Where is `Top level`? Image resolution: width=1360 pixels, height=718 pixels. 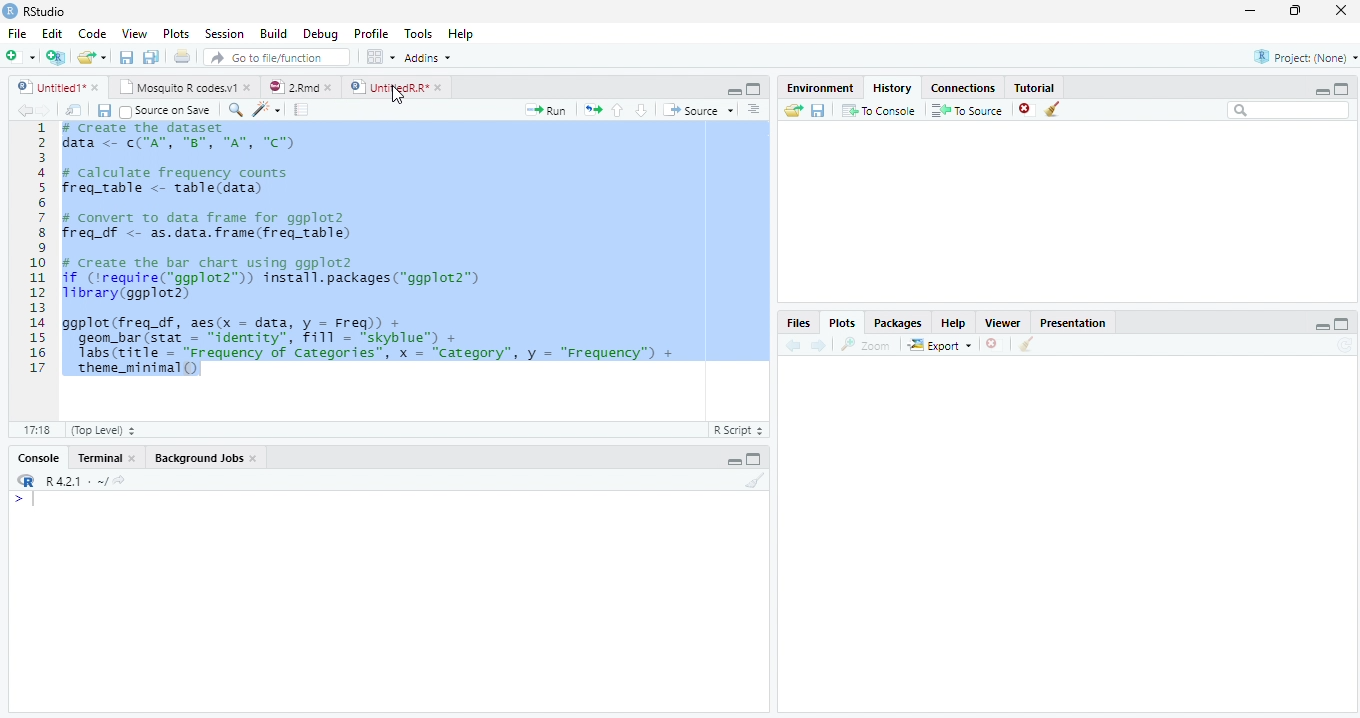 Top level is located at coordinates (99, 431).